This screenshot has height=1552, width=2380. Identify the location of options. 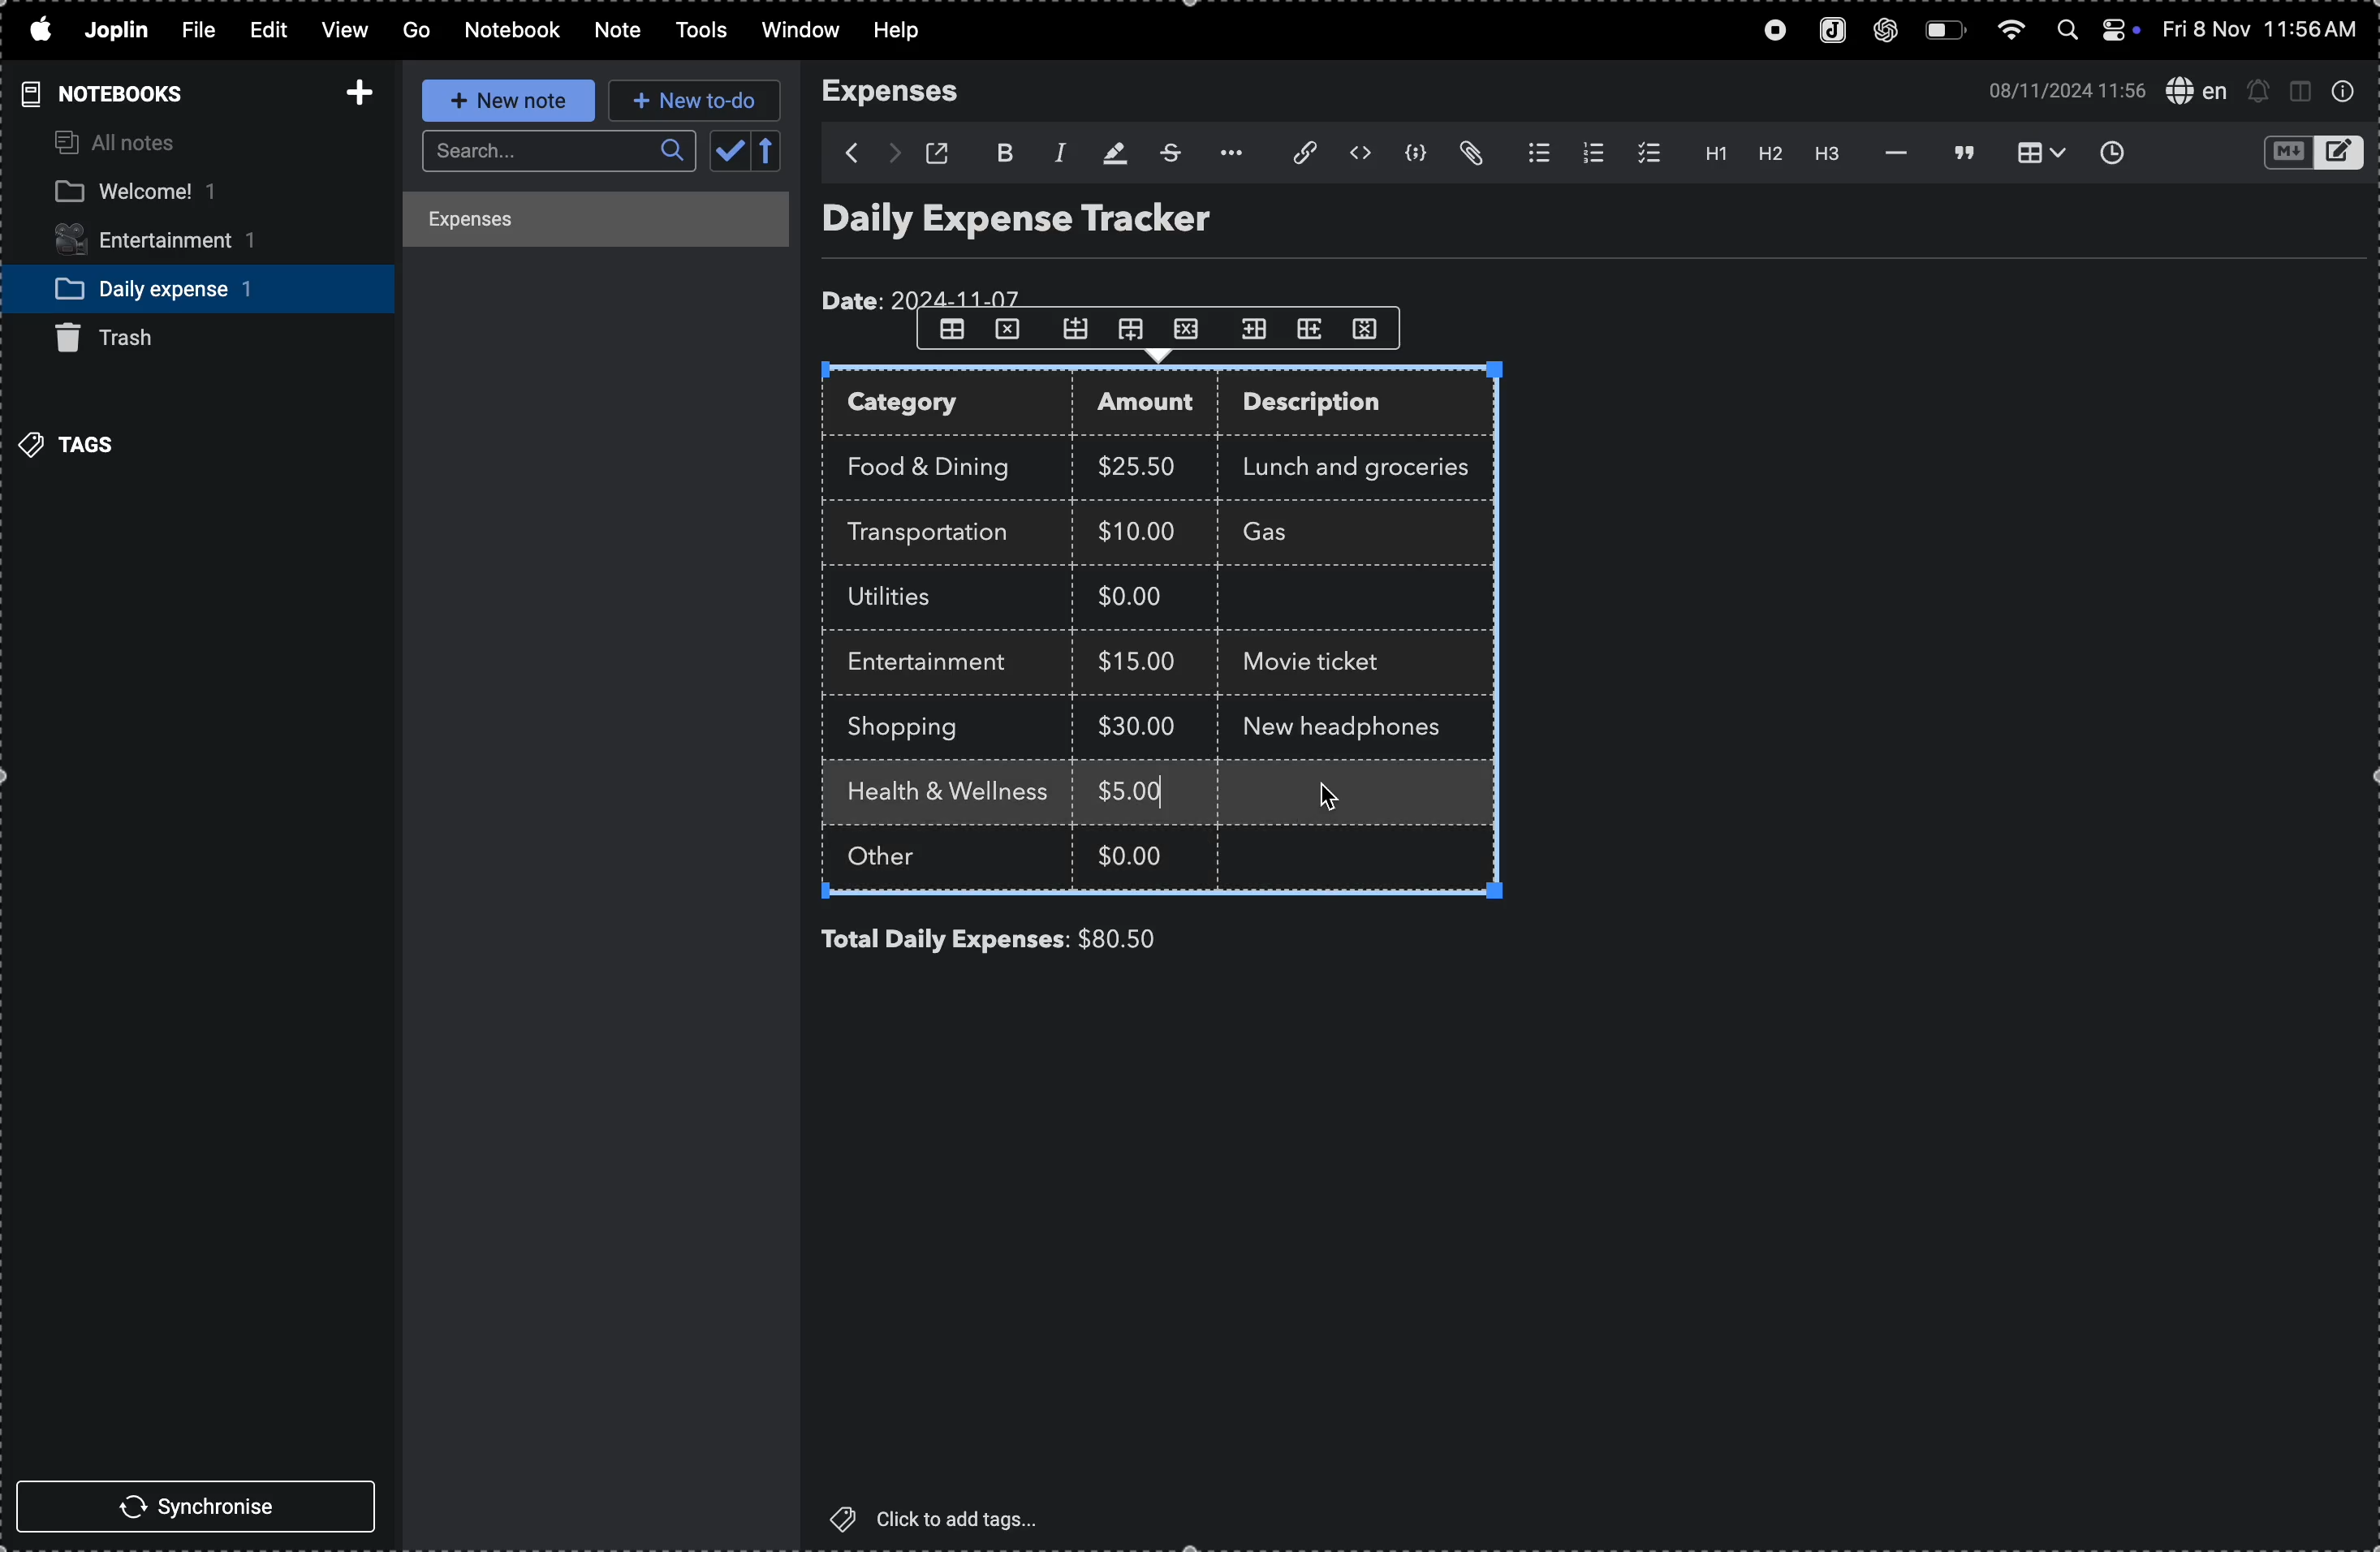
(1225, 153).